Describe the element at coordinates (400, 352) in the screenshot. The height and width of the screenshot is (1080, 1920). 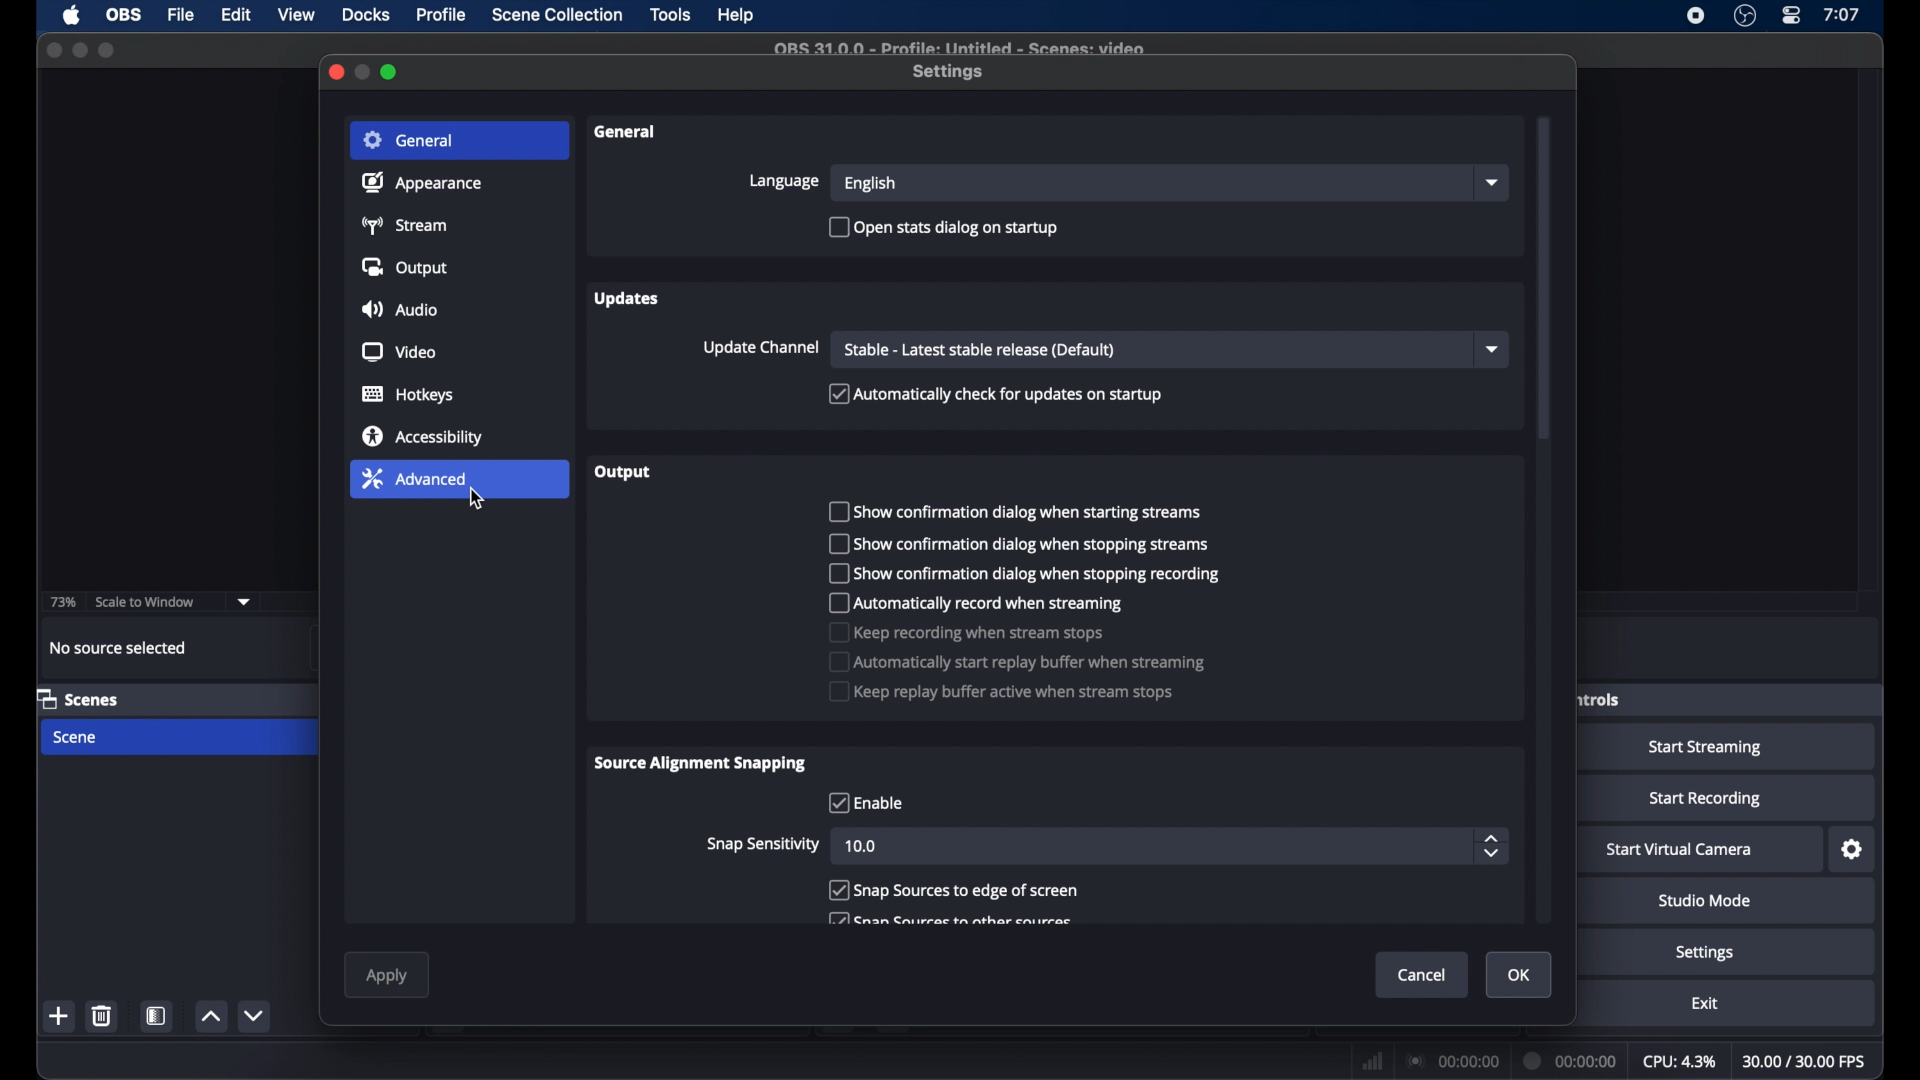
I see `video` at that location.